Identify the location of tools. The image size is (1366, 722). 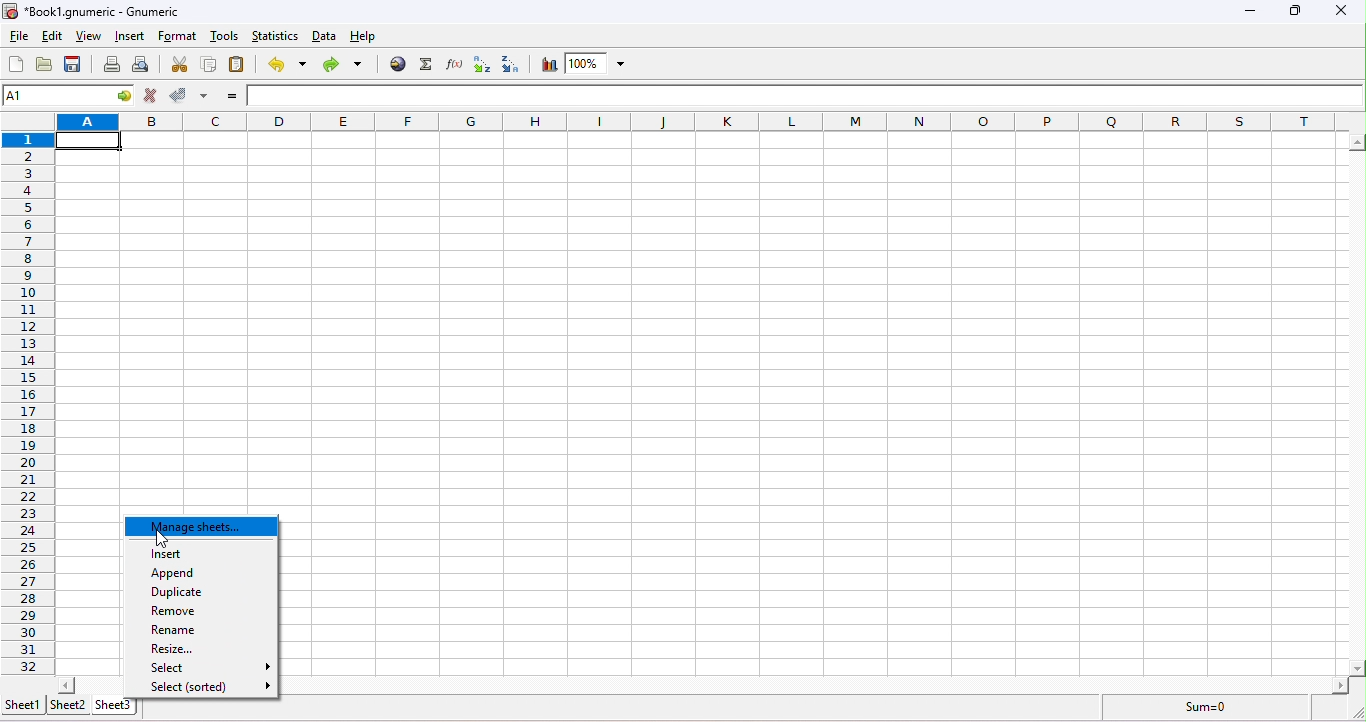
(229, 37).